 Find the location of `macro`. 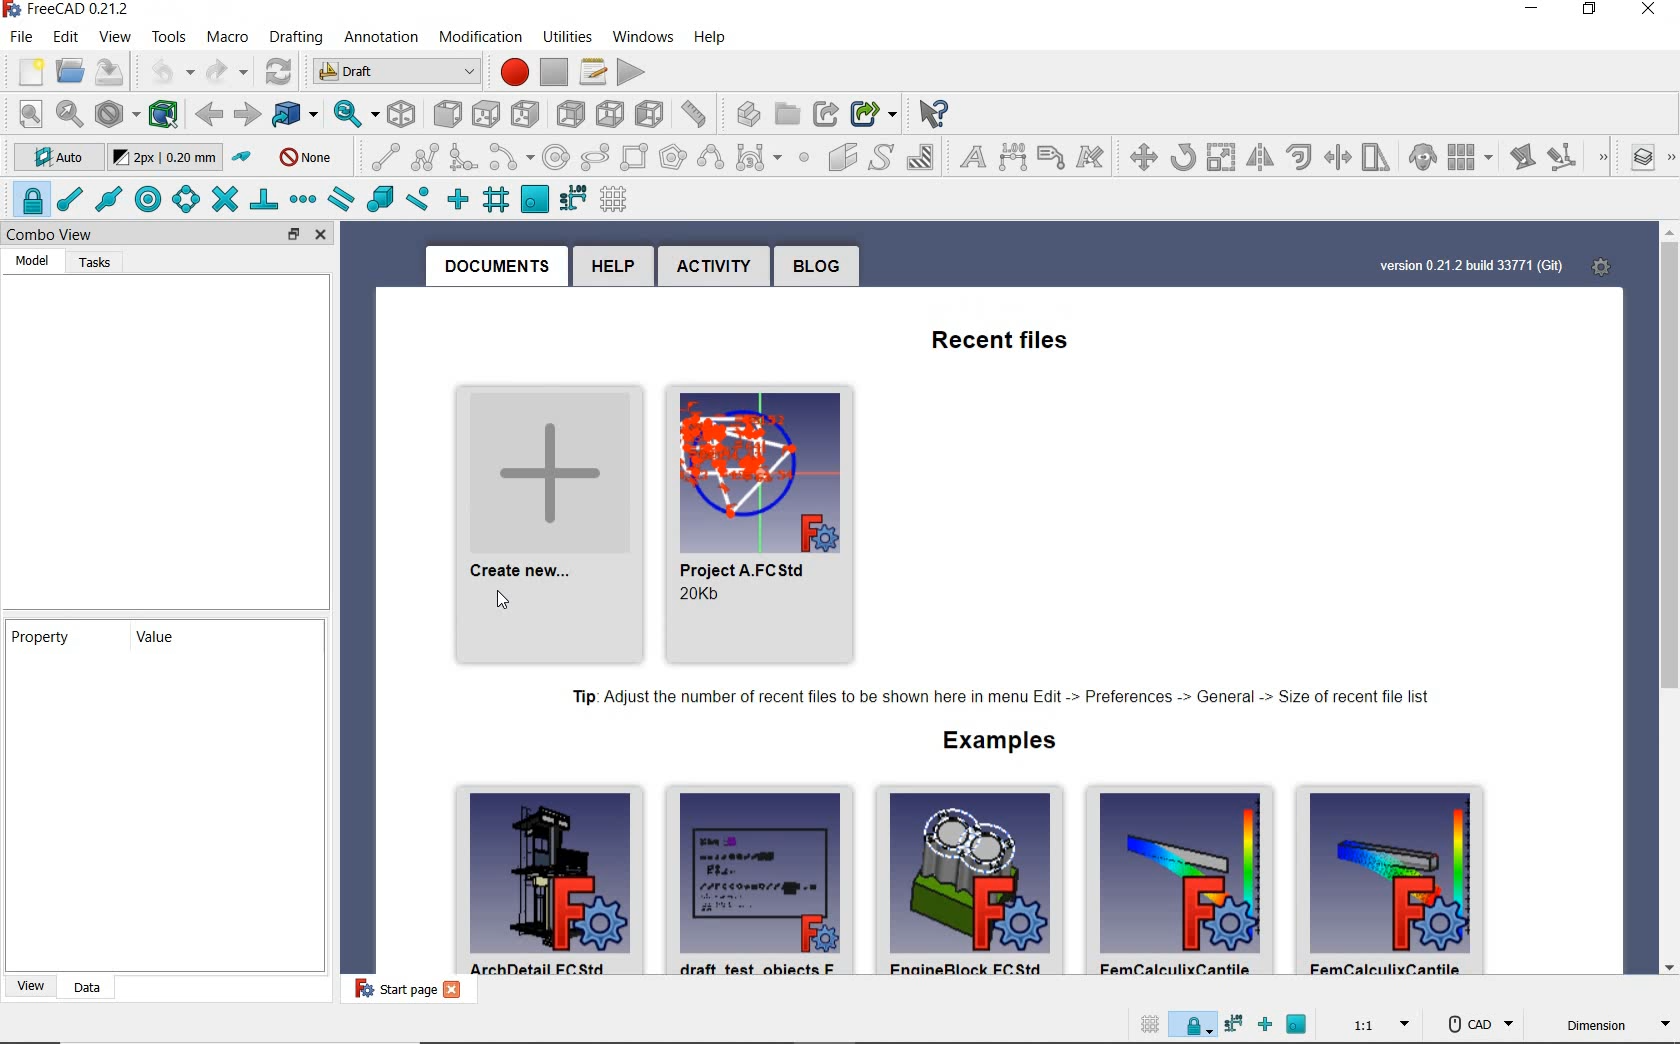

macro is located at coordinates (220, 37).